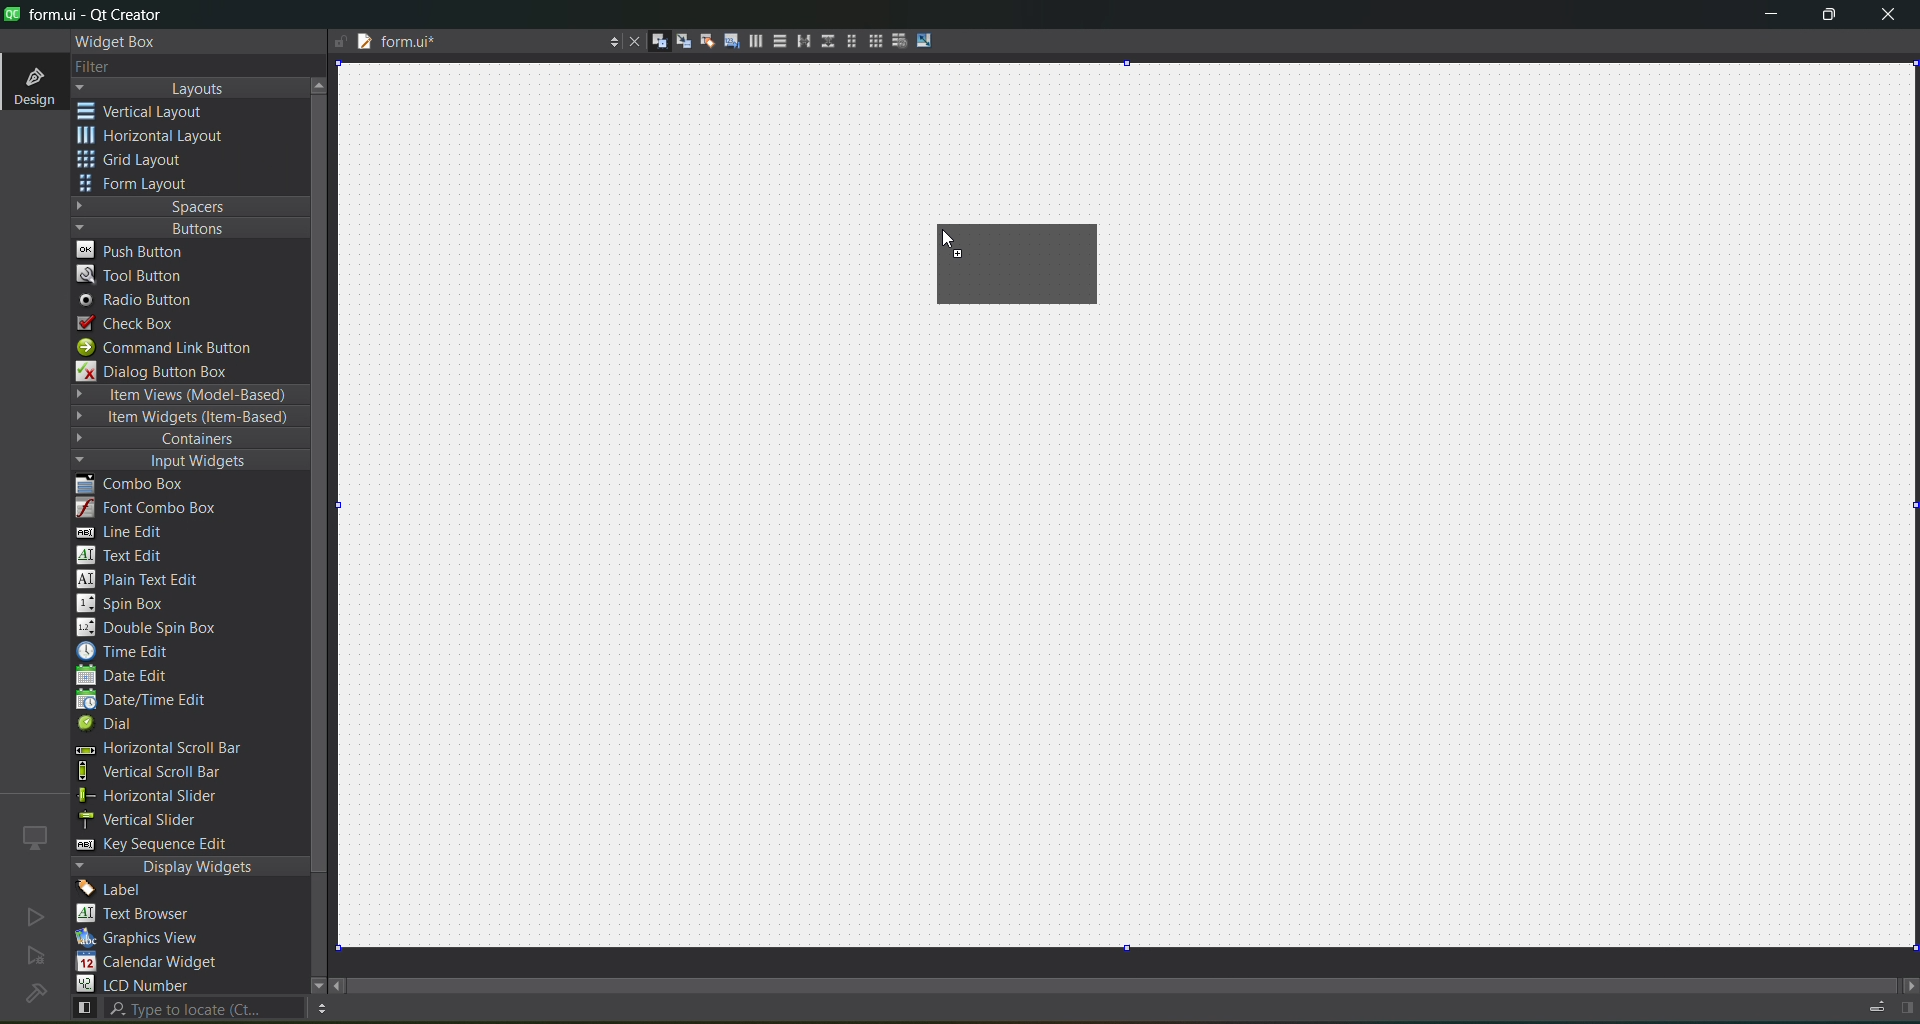 Image resolution: width=1920 pixels, height=1024 pixels. I want to click on item widgets, so click(186, 418).